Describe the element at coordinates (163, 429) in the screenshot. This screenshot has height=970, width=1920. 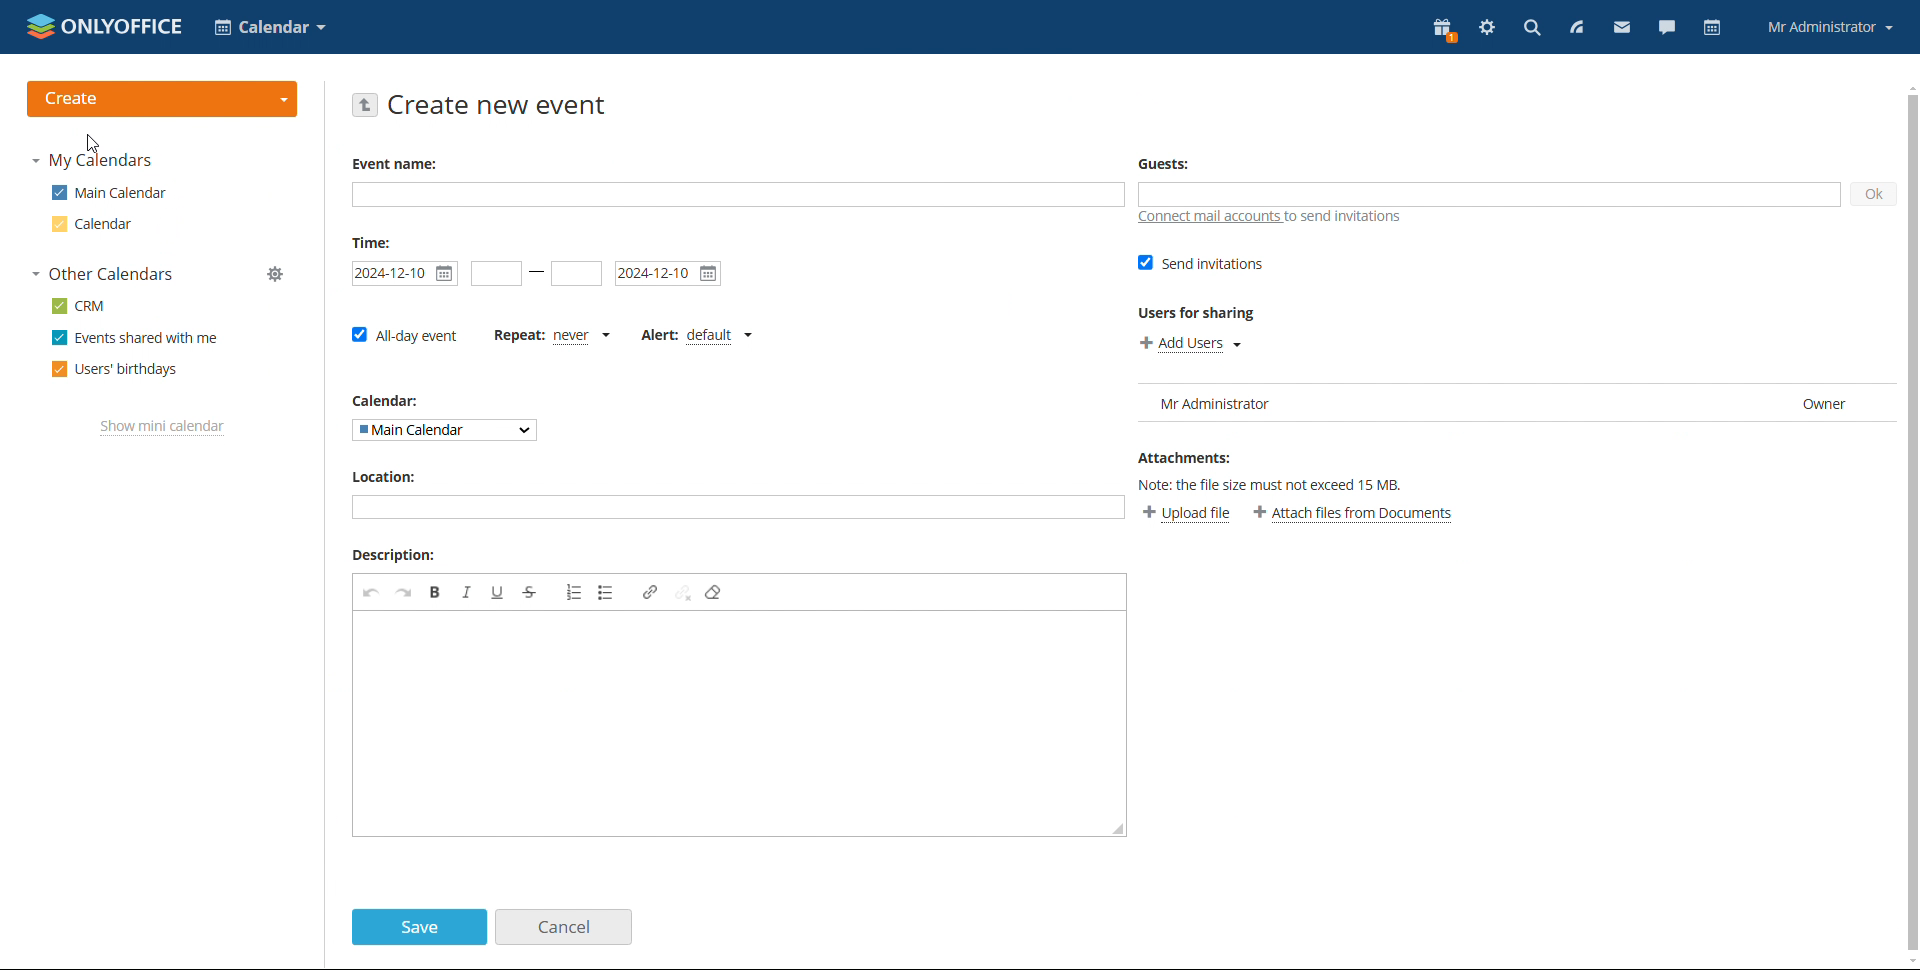
I see `show mini calendar` at that location.